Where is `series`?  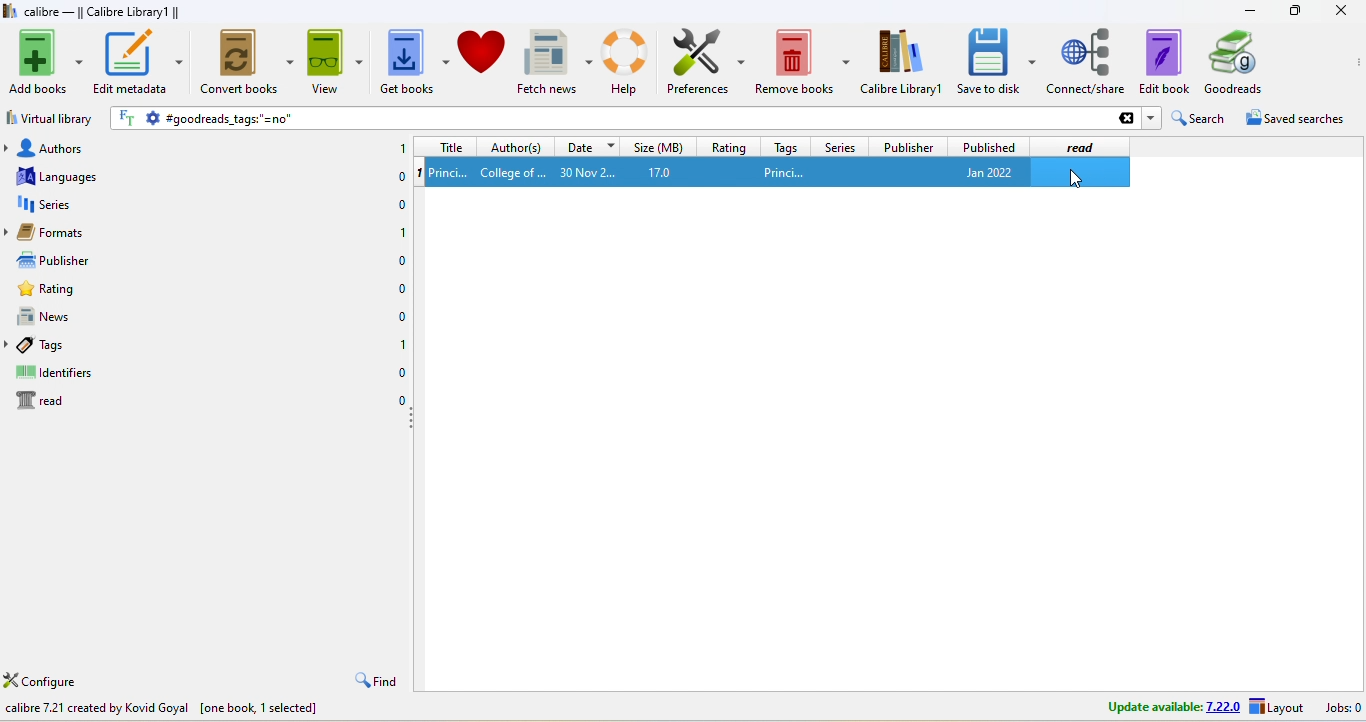 series is located at coordinates (841, 146).